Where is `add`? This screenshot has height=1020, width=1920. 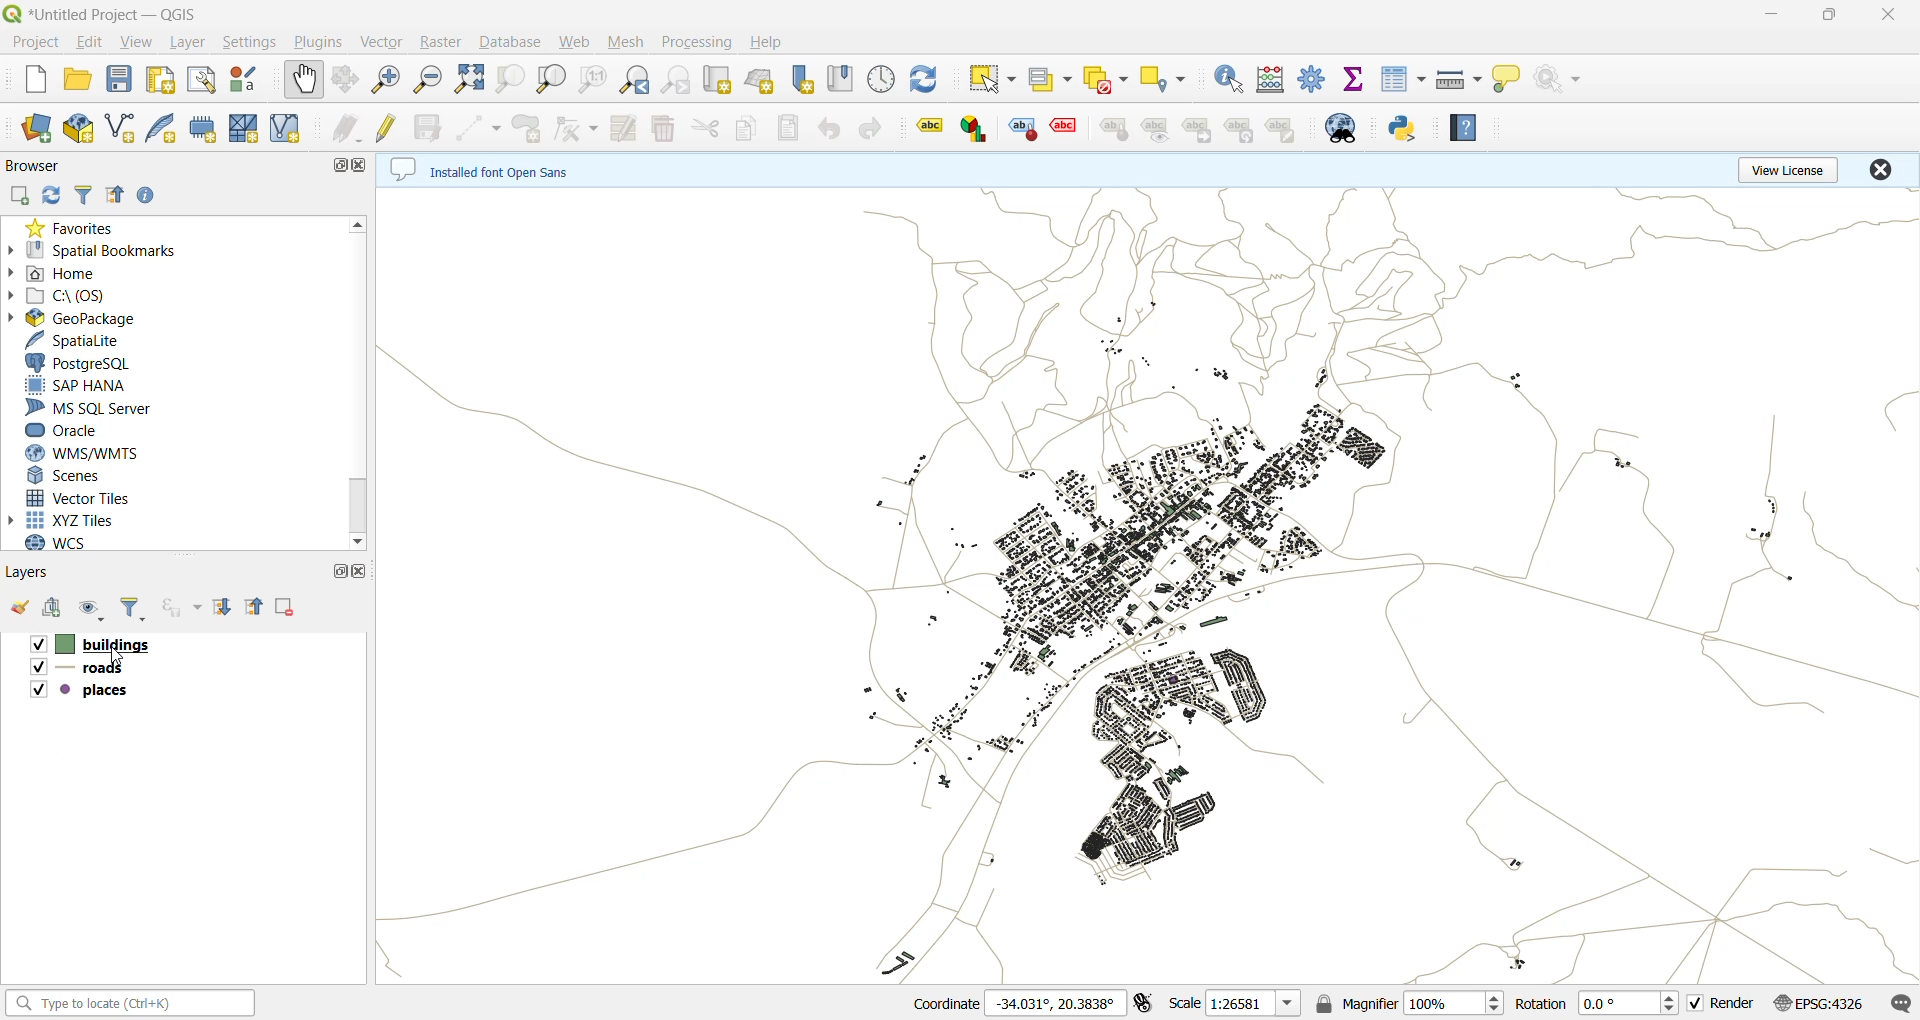 add is located at coordinates (53, 608).